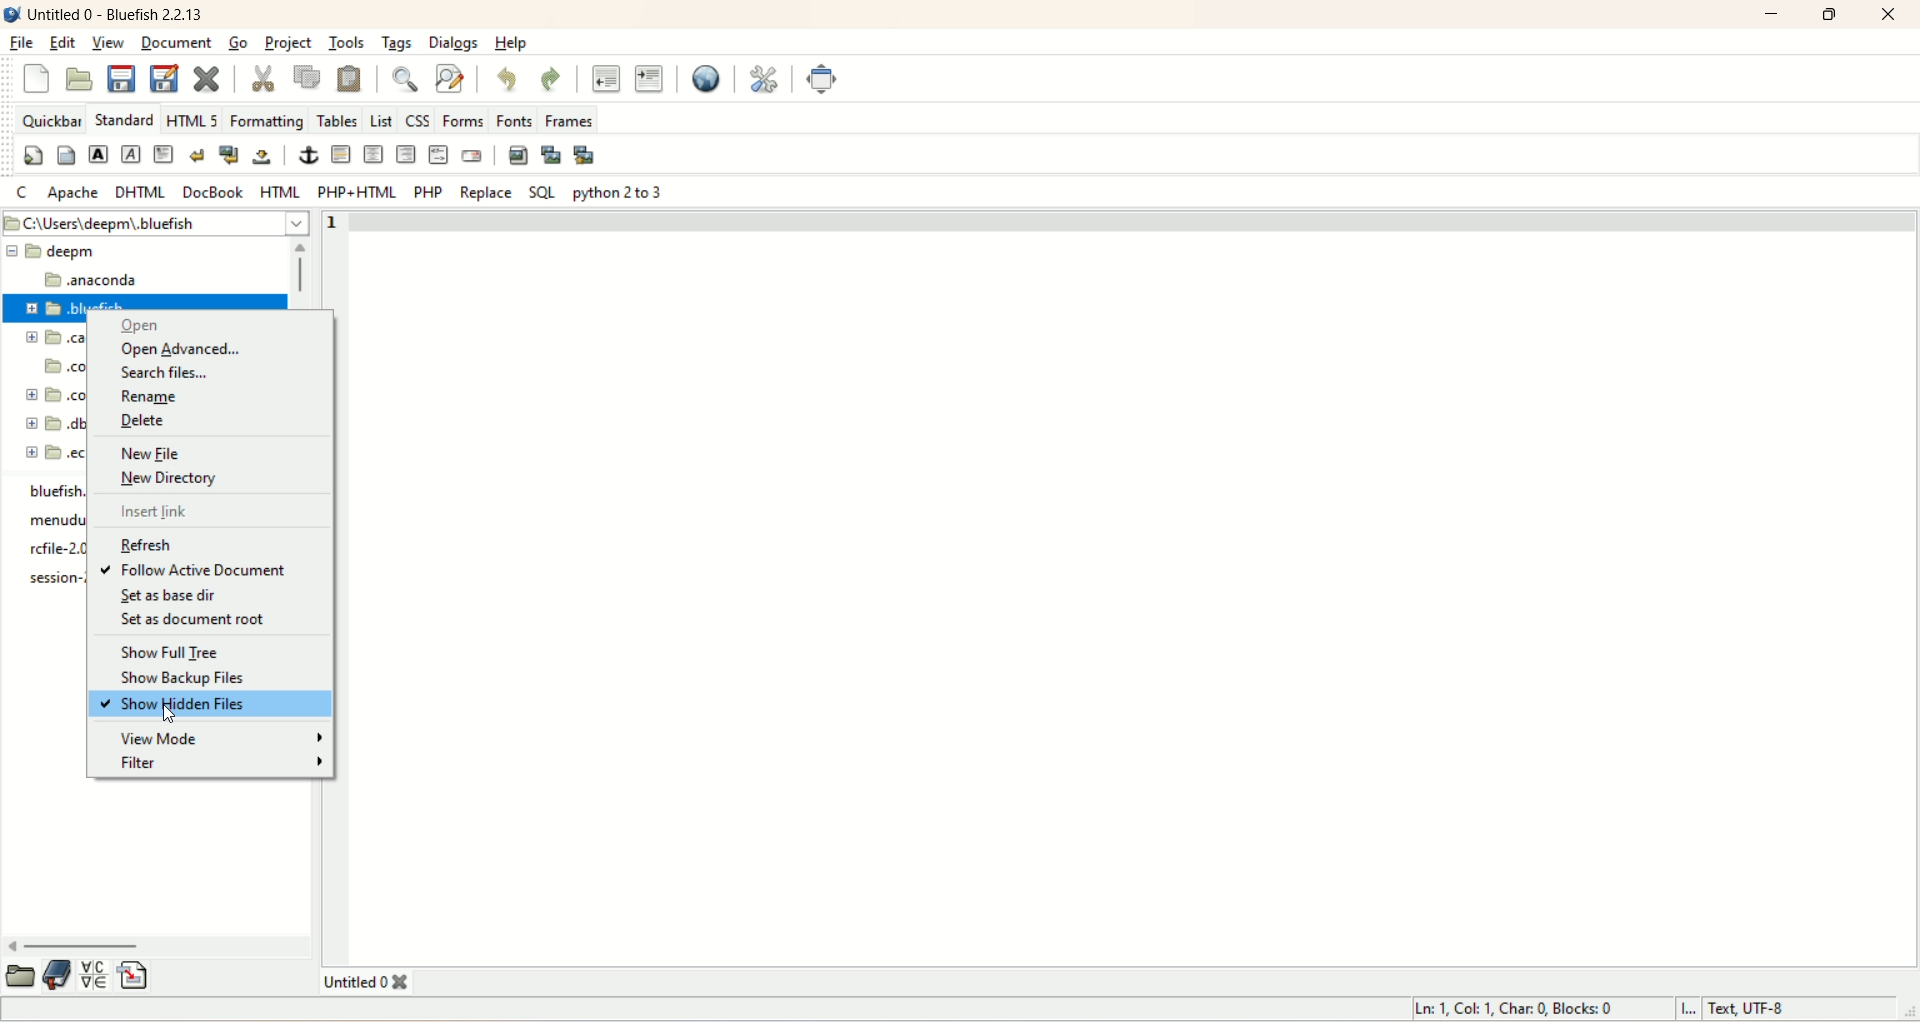  Describe the element at coordinates (261, 76) in the screenshot. I see `cut` at that location.